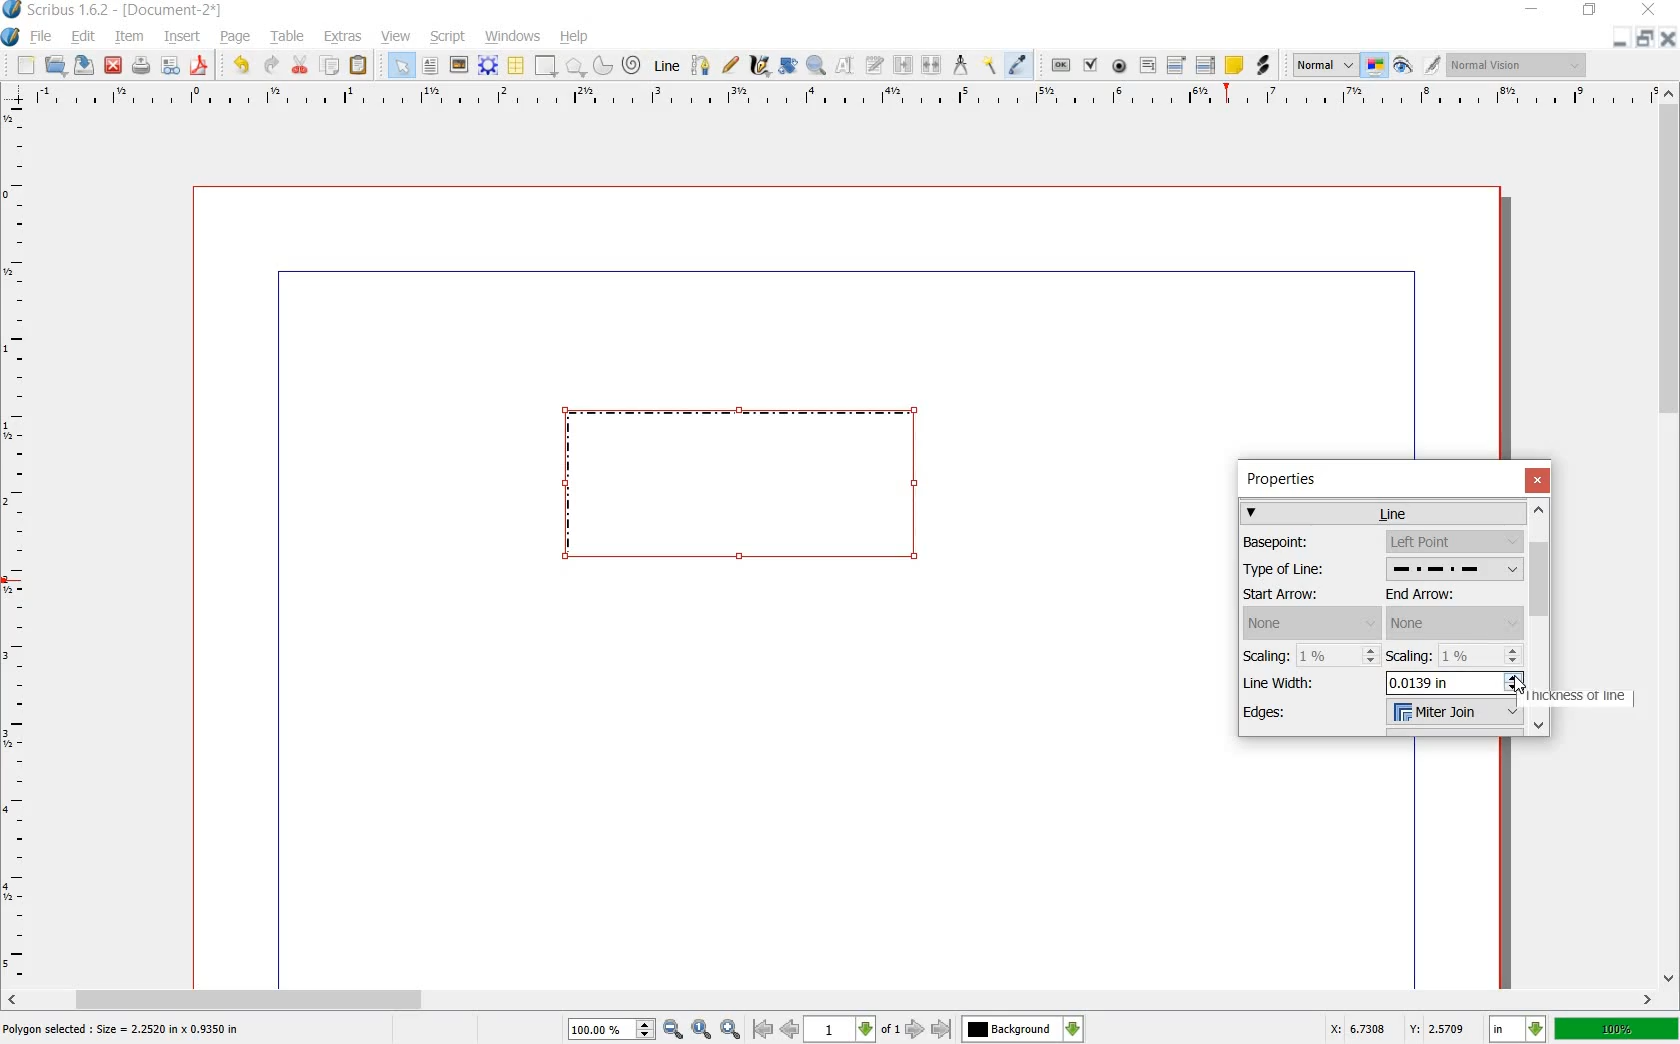  What do you see at coordinates (1287, 682) in the screenshot?
I see `Line Width:` at bounding box center [1287, 682].